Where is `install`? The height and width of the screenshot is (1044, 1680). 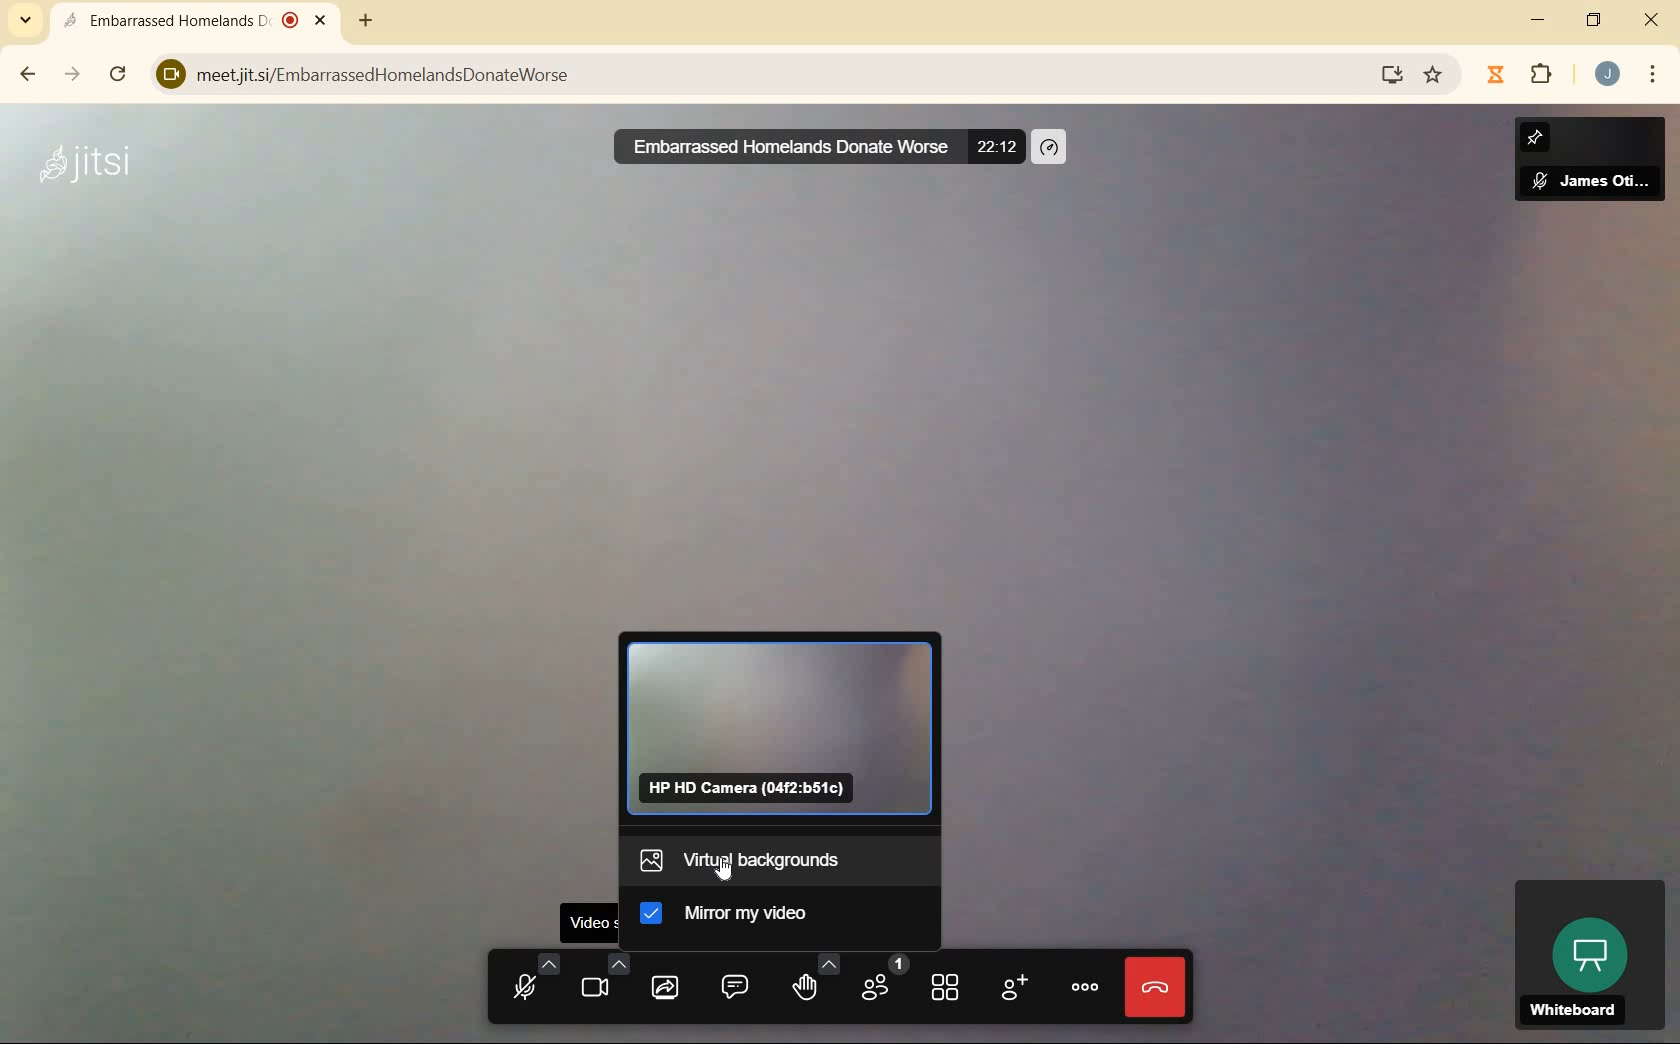 install is located at coordinates (1387, 77).